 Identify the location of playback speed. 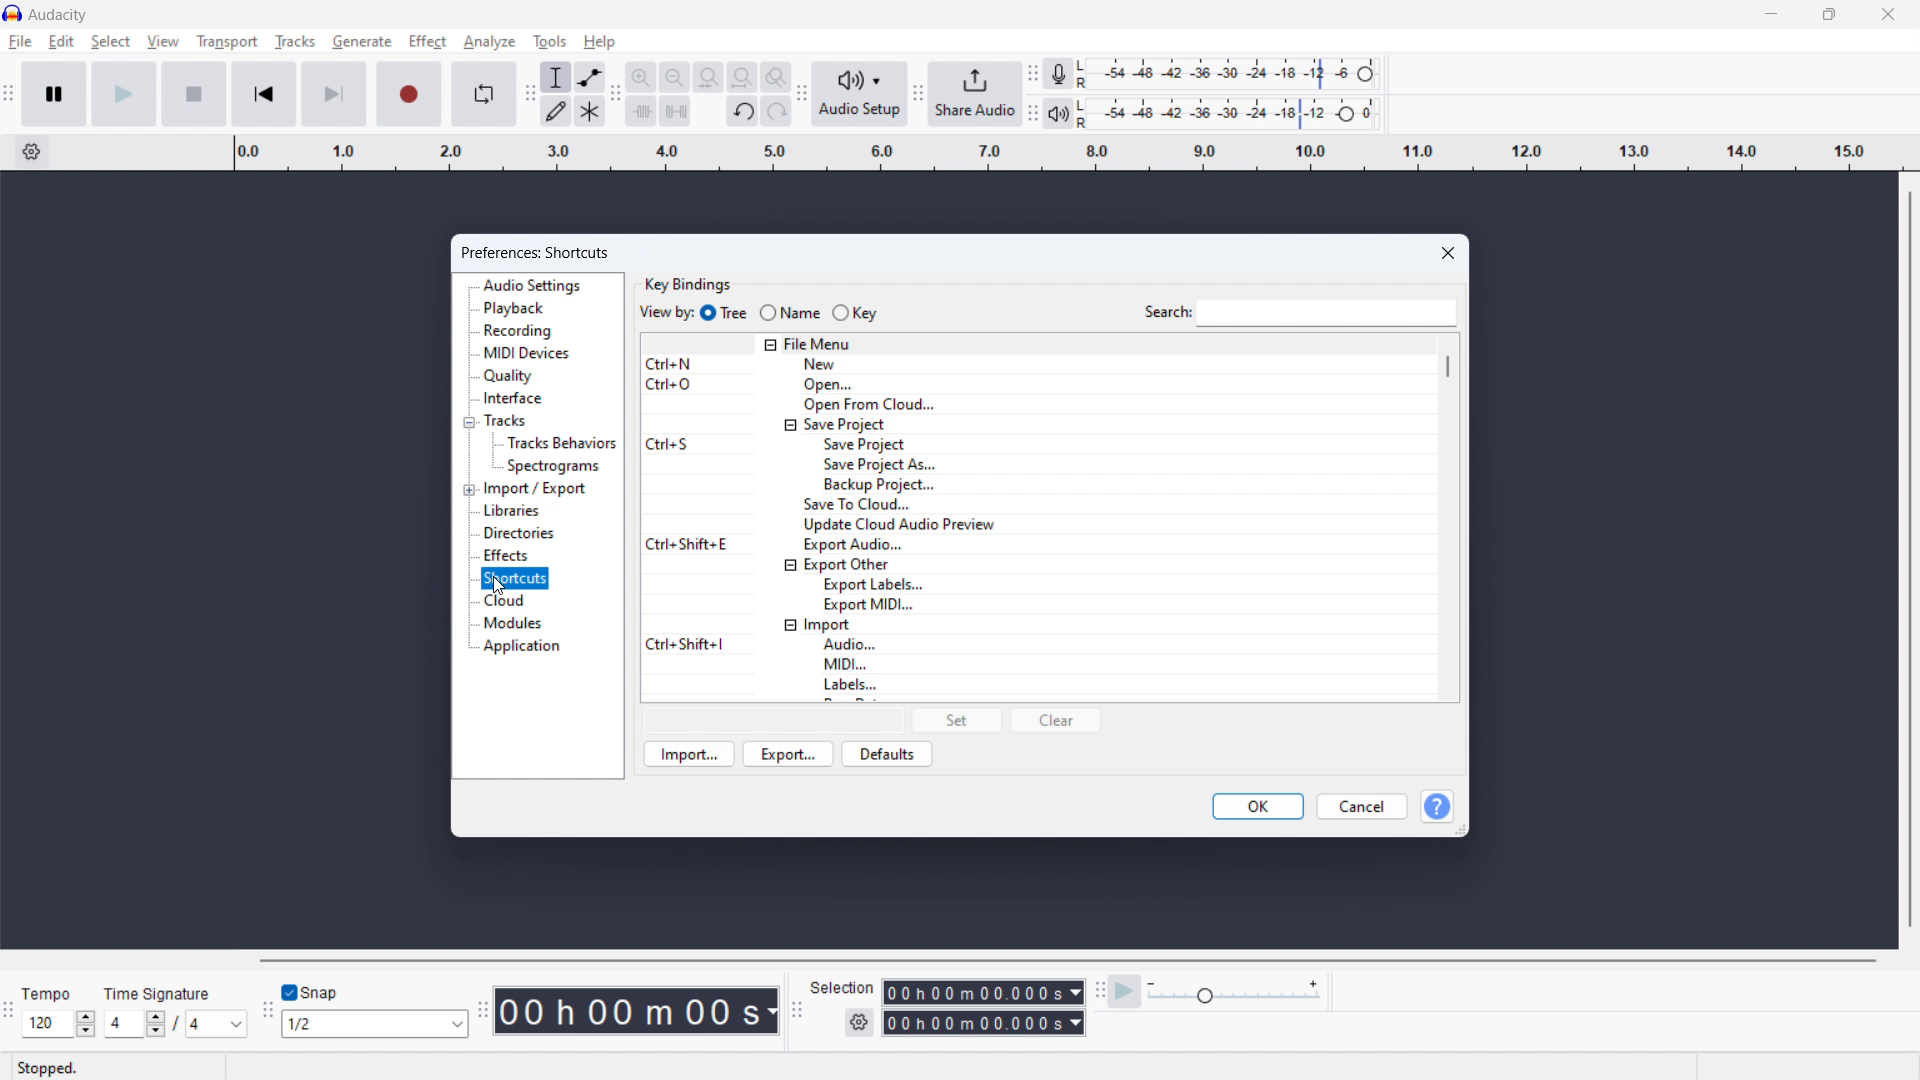
(1234, 993).